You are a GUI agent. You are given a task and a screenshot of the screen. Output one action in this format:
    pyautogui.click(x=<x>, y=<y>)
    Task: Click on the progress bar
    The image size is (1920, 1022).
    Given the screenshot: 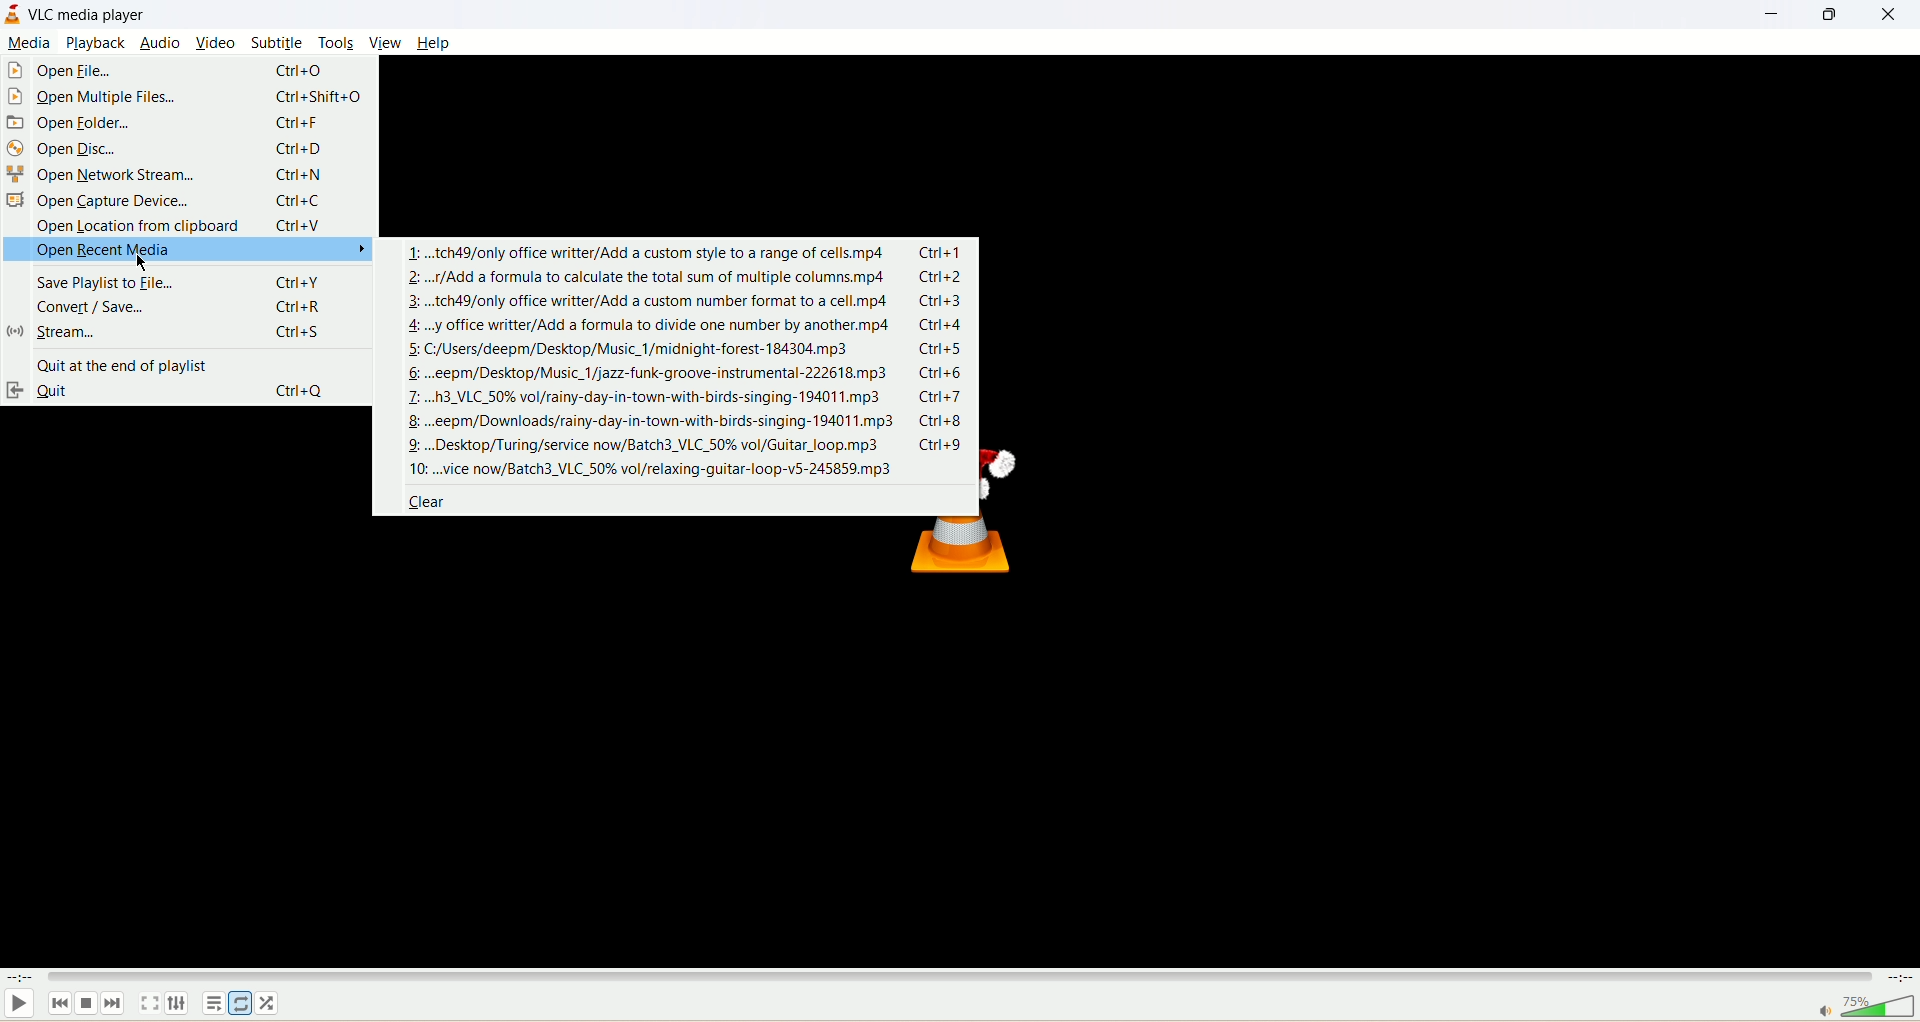 What is the action you would take?
    pyautogui.click(x=961, y=975)
    